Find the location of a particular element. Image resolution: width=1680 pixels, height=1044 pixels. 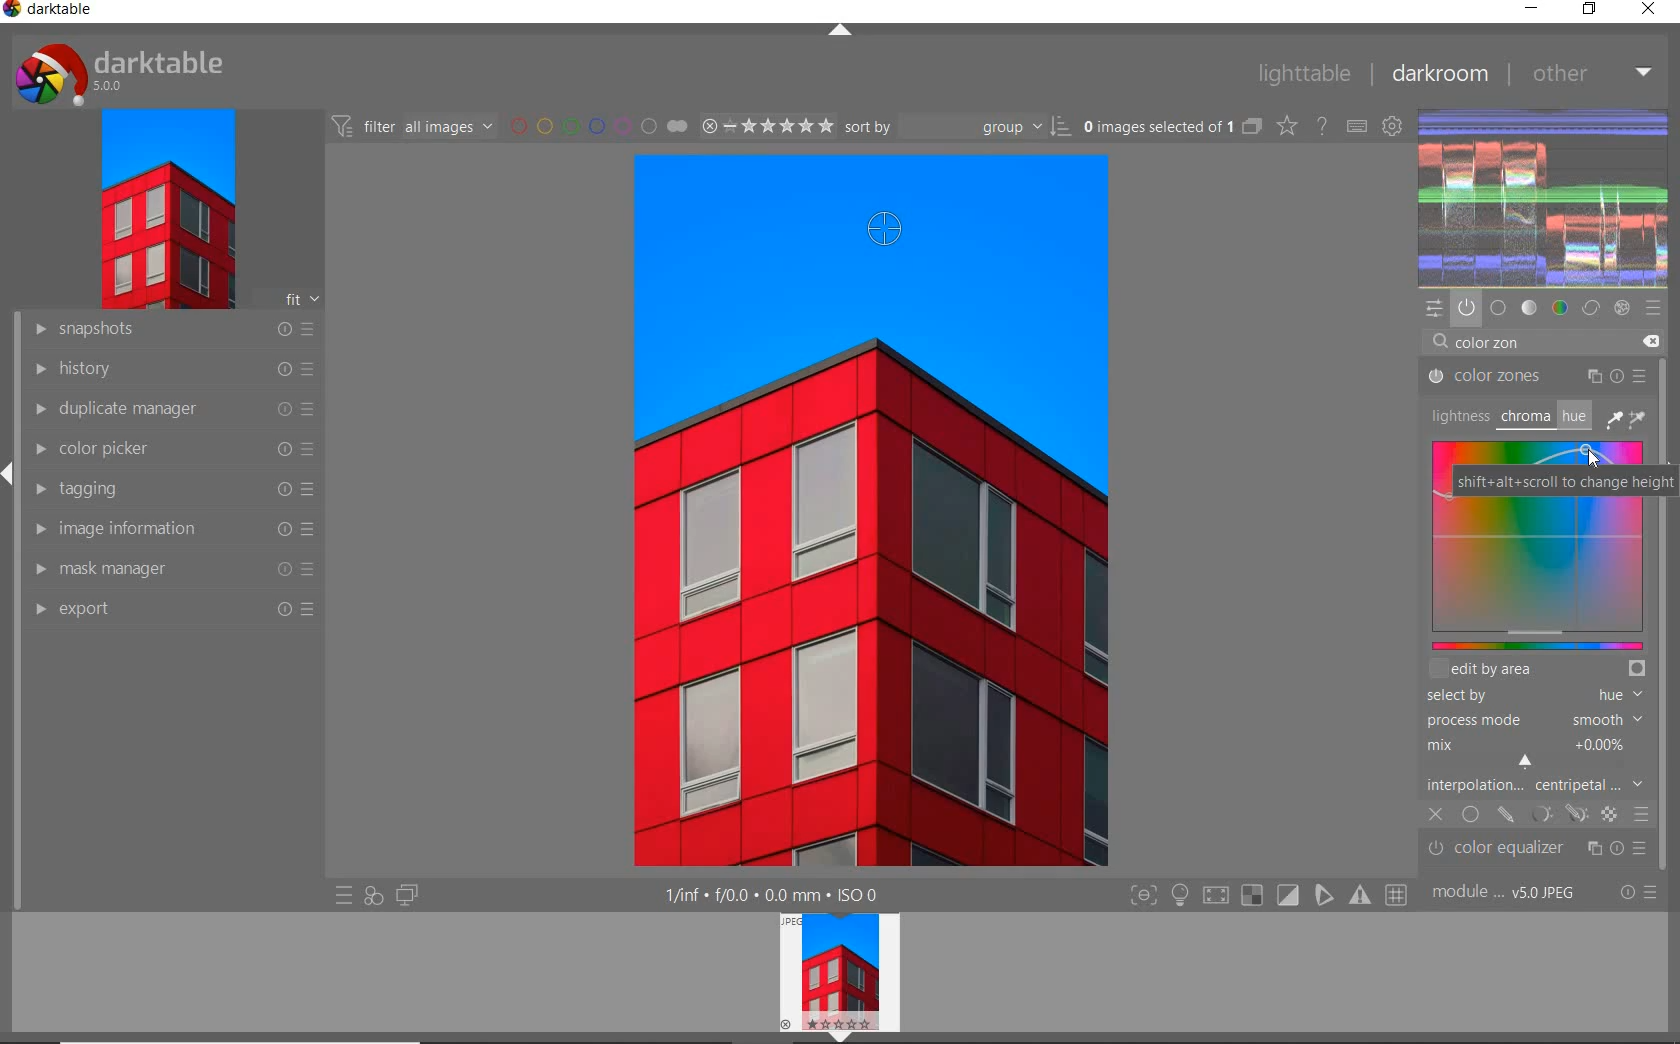

focus mask is located at coordinates (1357, 896).